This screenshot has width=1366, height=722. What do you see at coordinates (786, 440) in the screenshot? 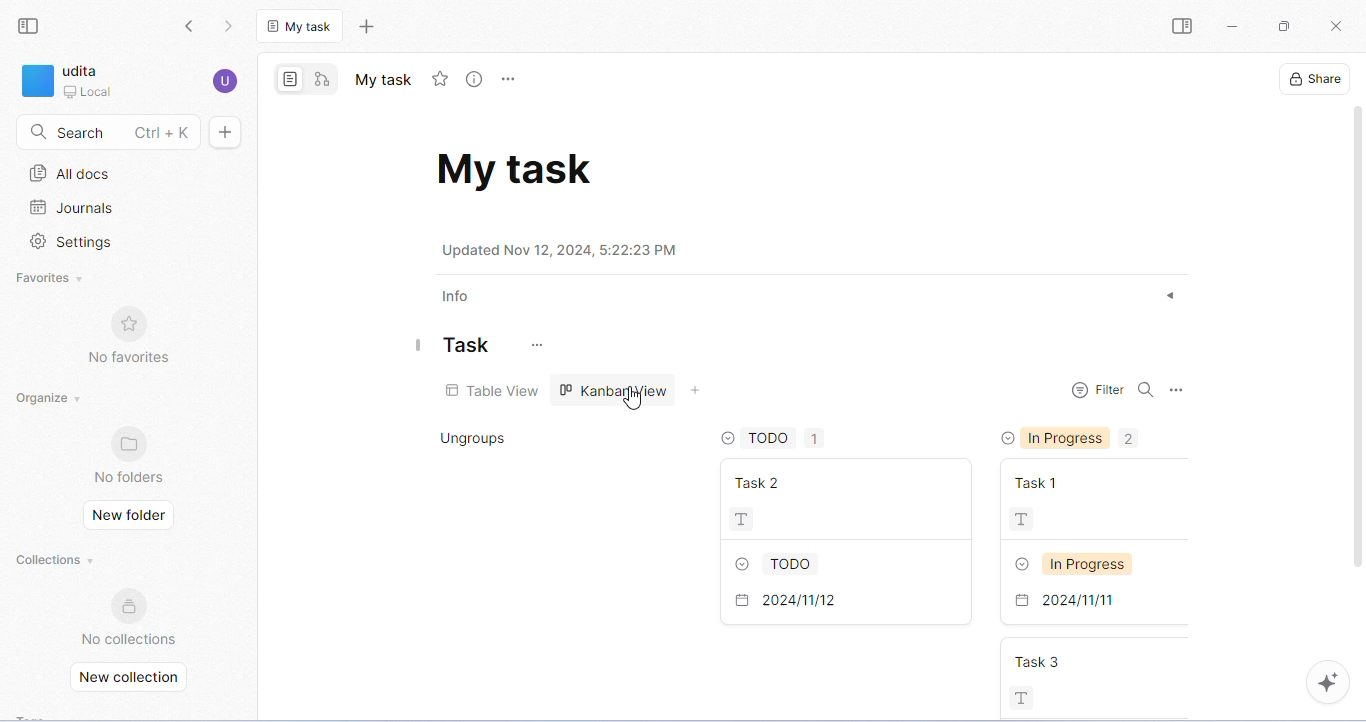
I see `TODO label` at bounding box center [786, 440].